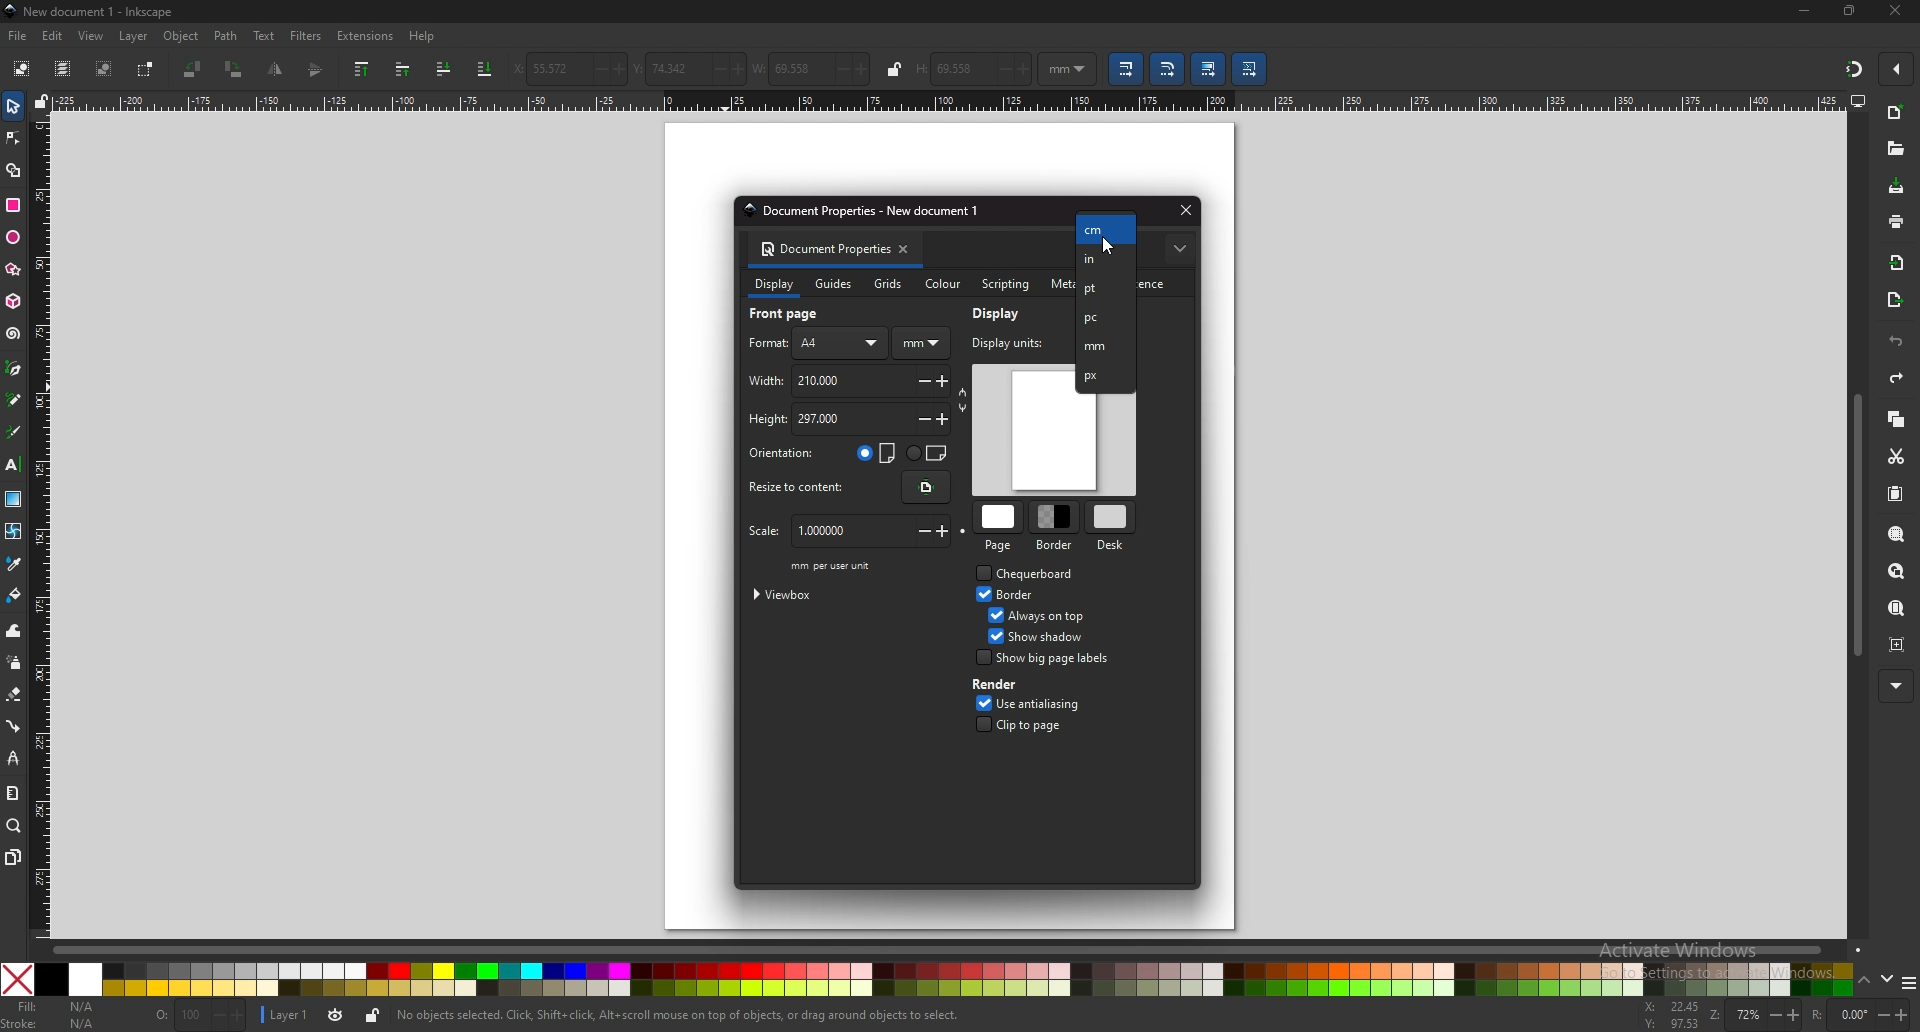 This screenshot has height=1032, width=1920. Describe the element at coordinates (978, 724) in the screenshot. I see `Checkbox` at that location.